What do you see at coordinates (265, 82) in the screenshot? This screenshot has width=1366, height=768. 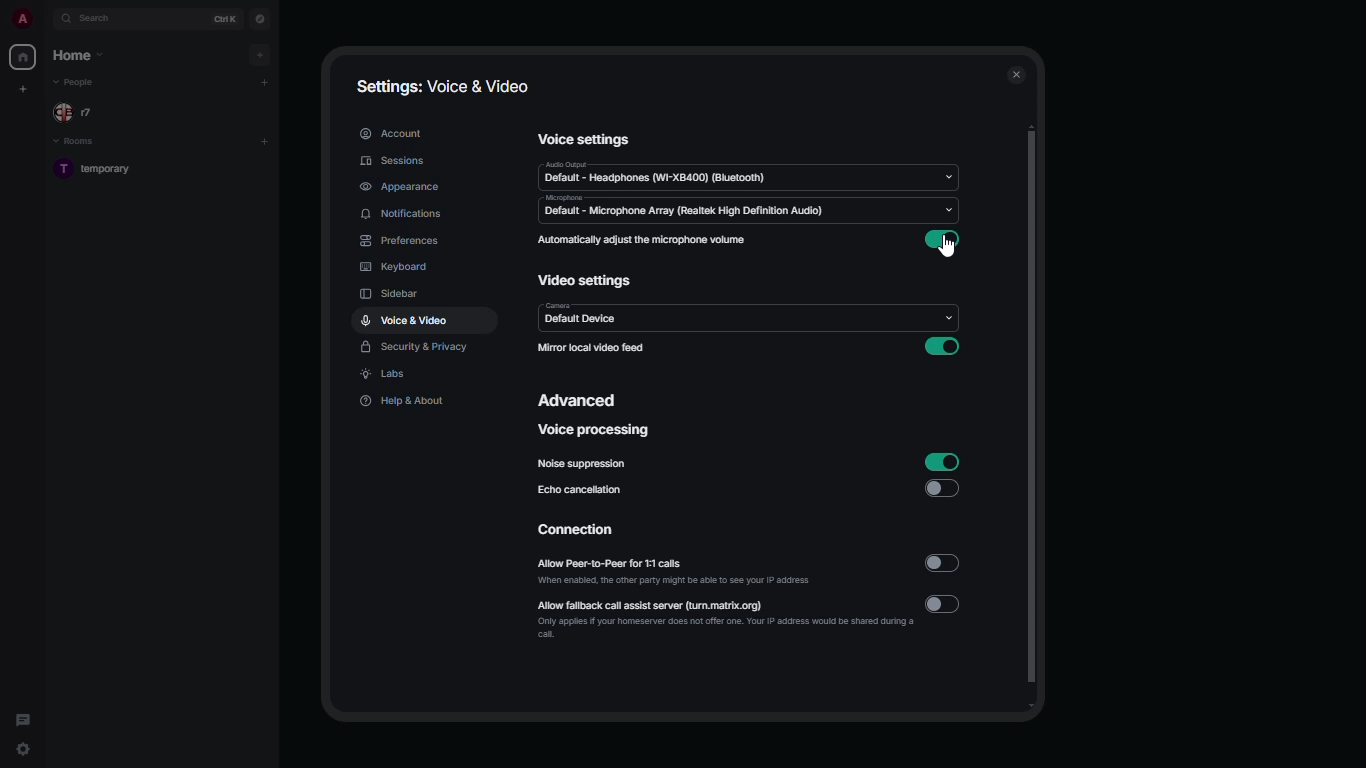 I see `add` at bounding box center [265, 82].